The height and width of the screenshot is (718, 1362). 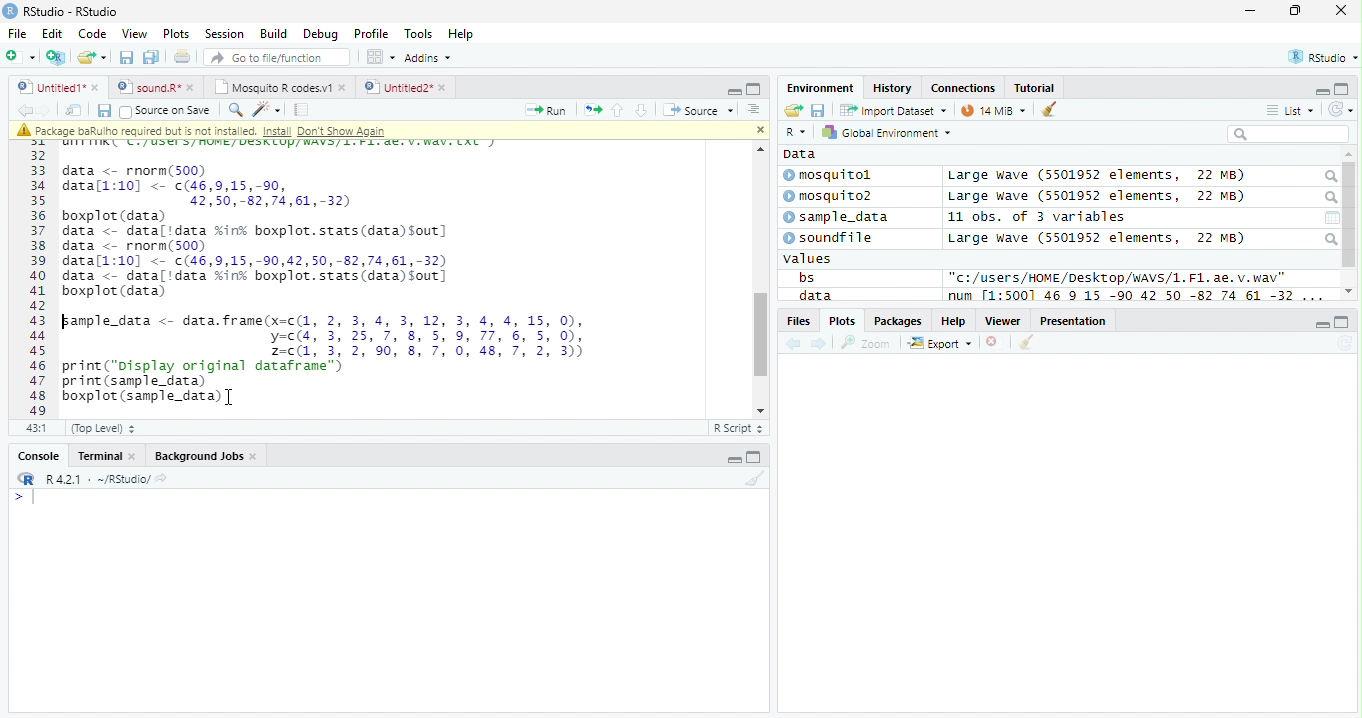 What do you see at coordinates (734, 90) in the screenshot?
I see `minimize` at bounding box center [734, 90].